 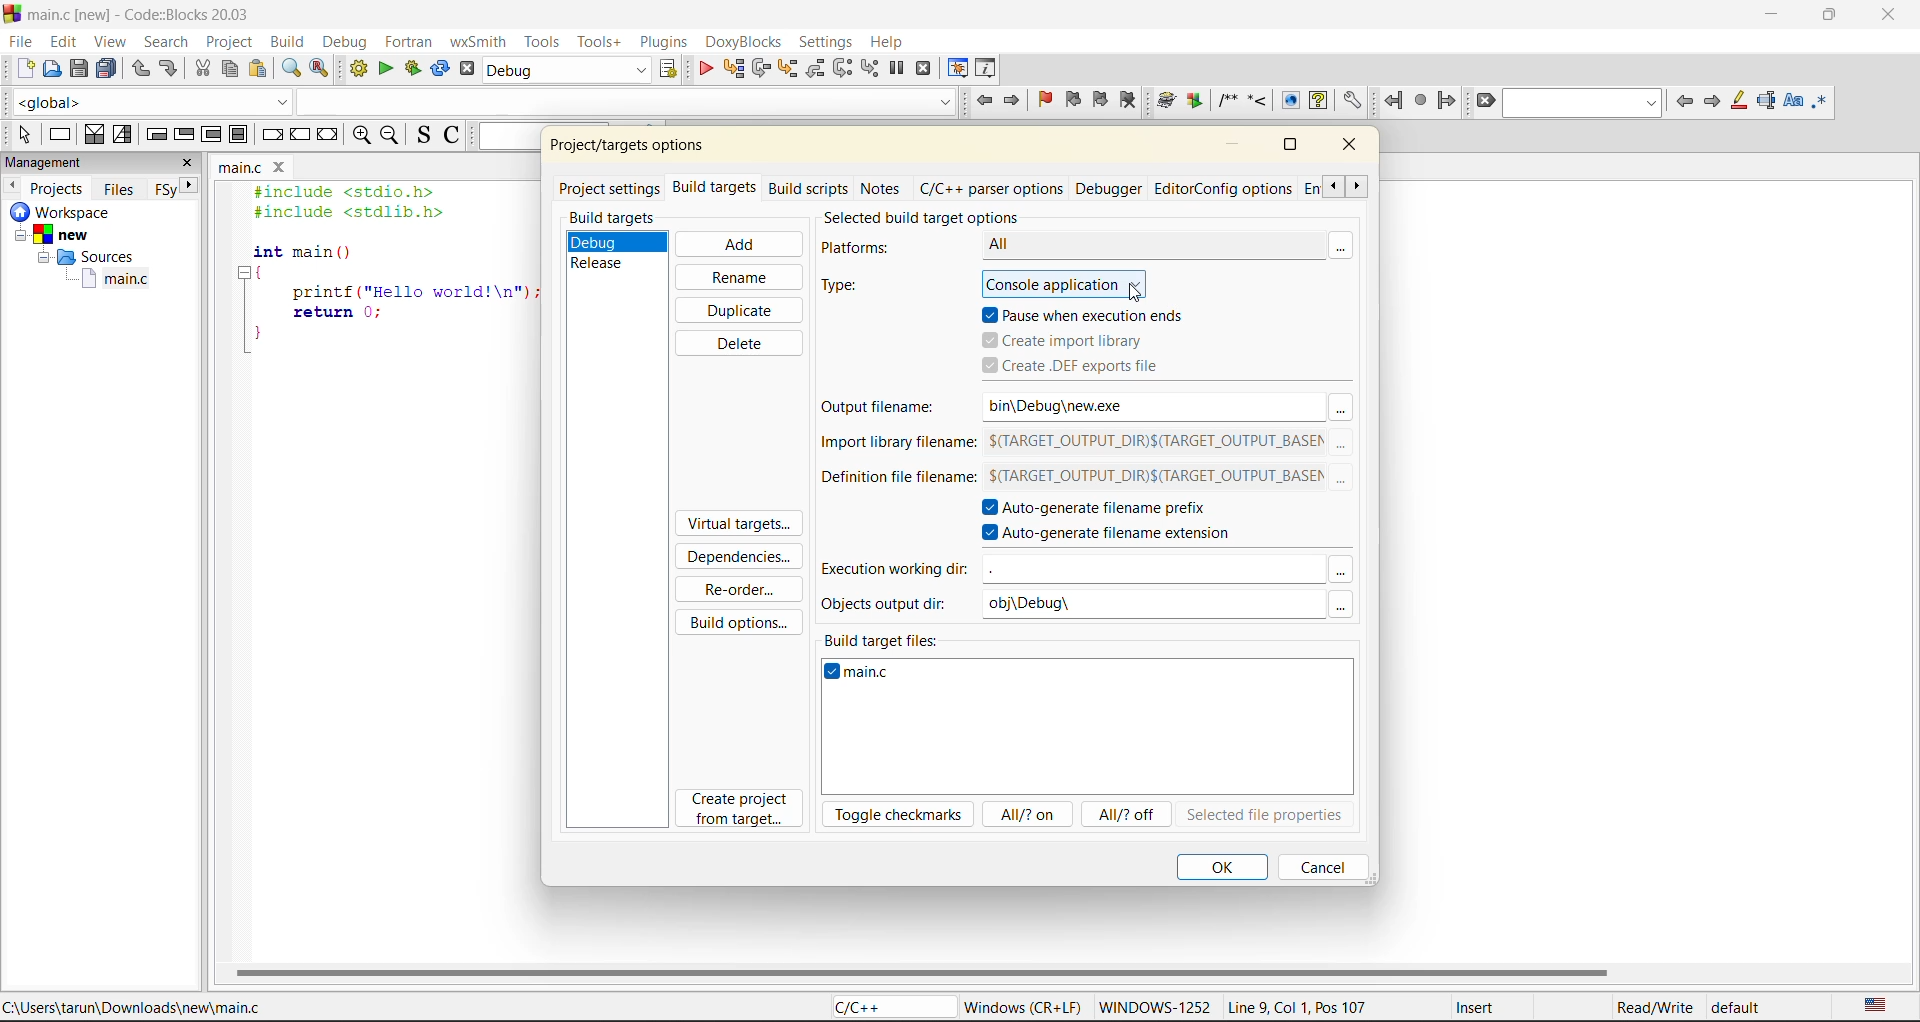 What do you see at coordinates (409, 39) in the screenshot?
I see `fortran` at bounding box center [409, 39].